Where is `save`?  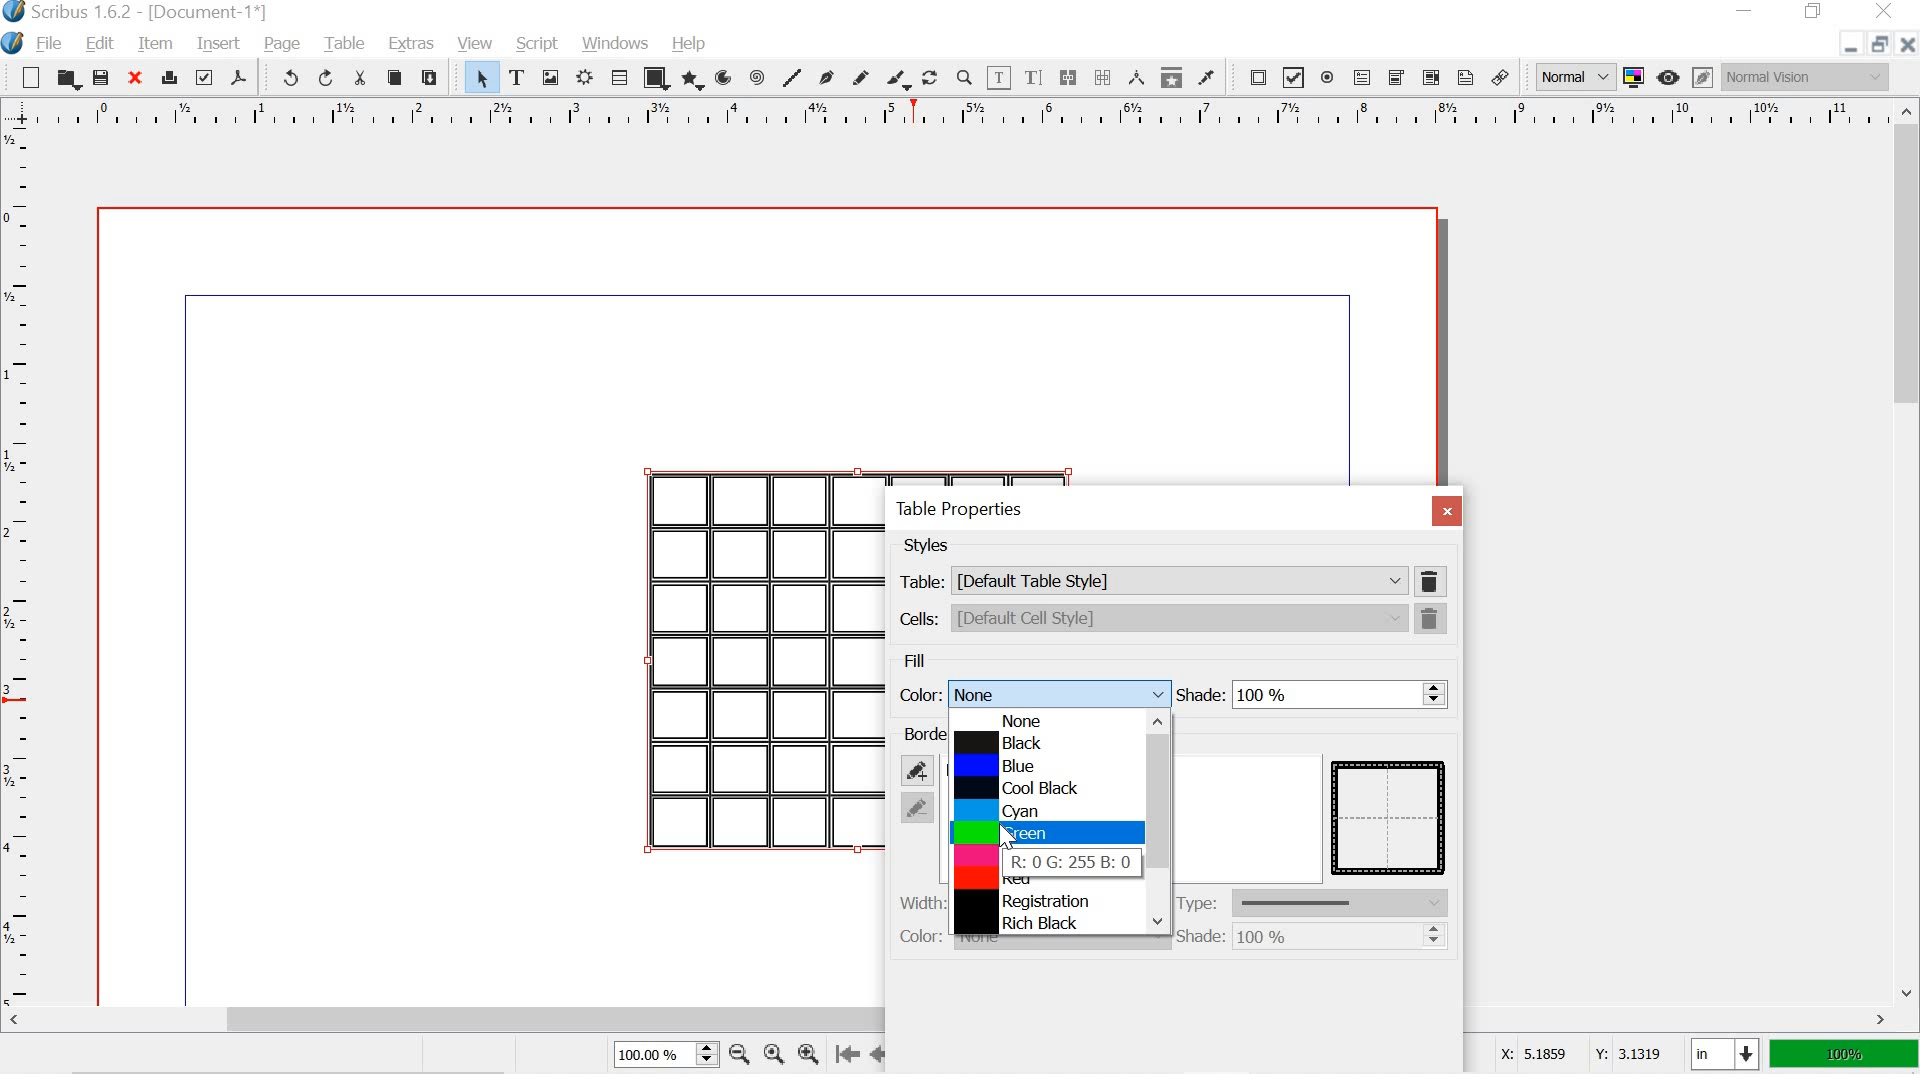 save is located at coordinates (101, 77).